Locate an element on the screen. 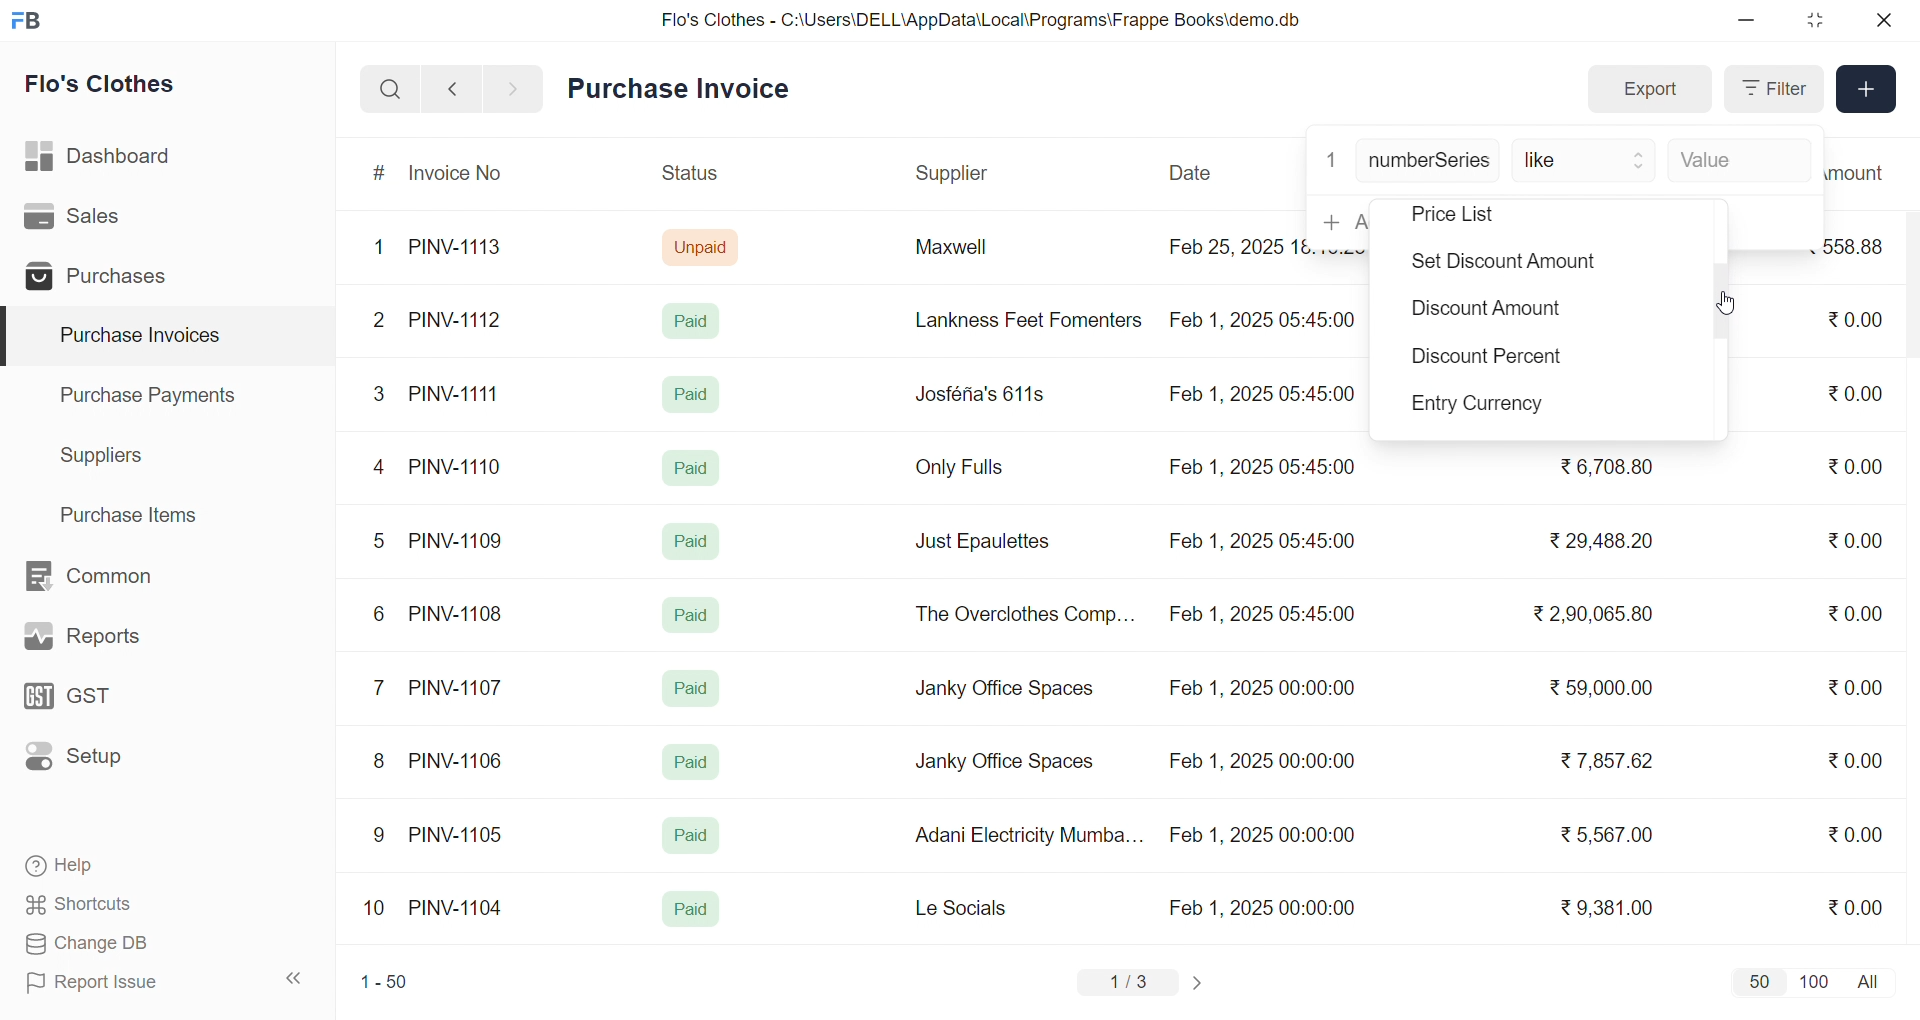 This screenshot has height=1020, width=1920. Adani Electricity Mumba... is located at coordinates (1031, 836).